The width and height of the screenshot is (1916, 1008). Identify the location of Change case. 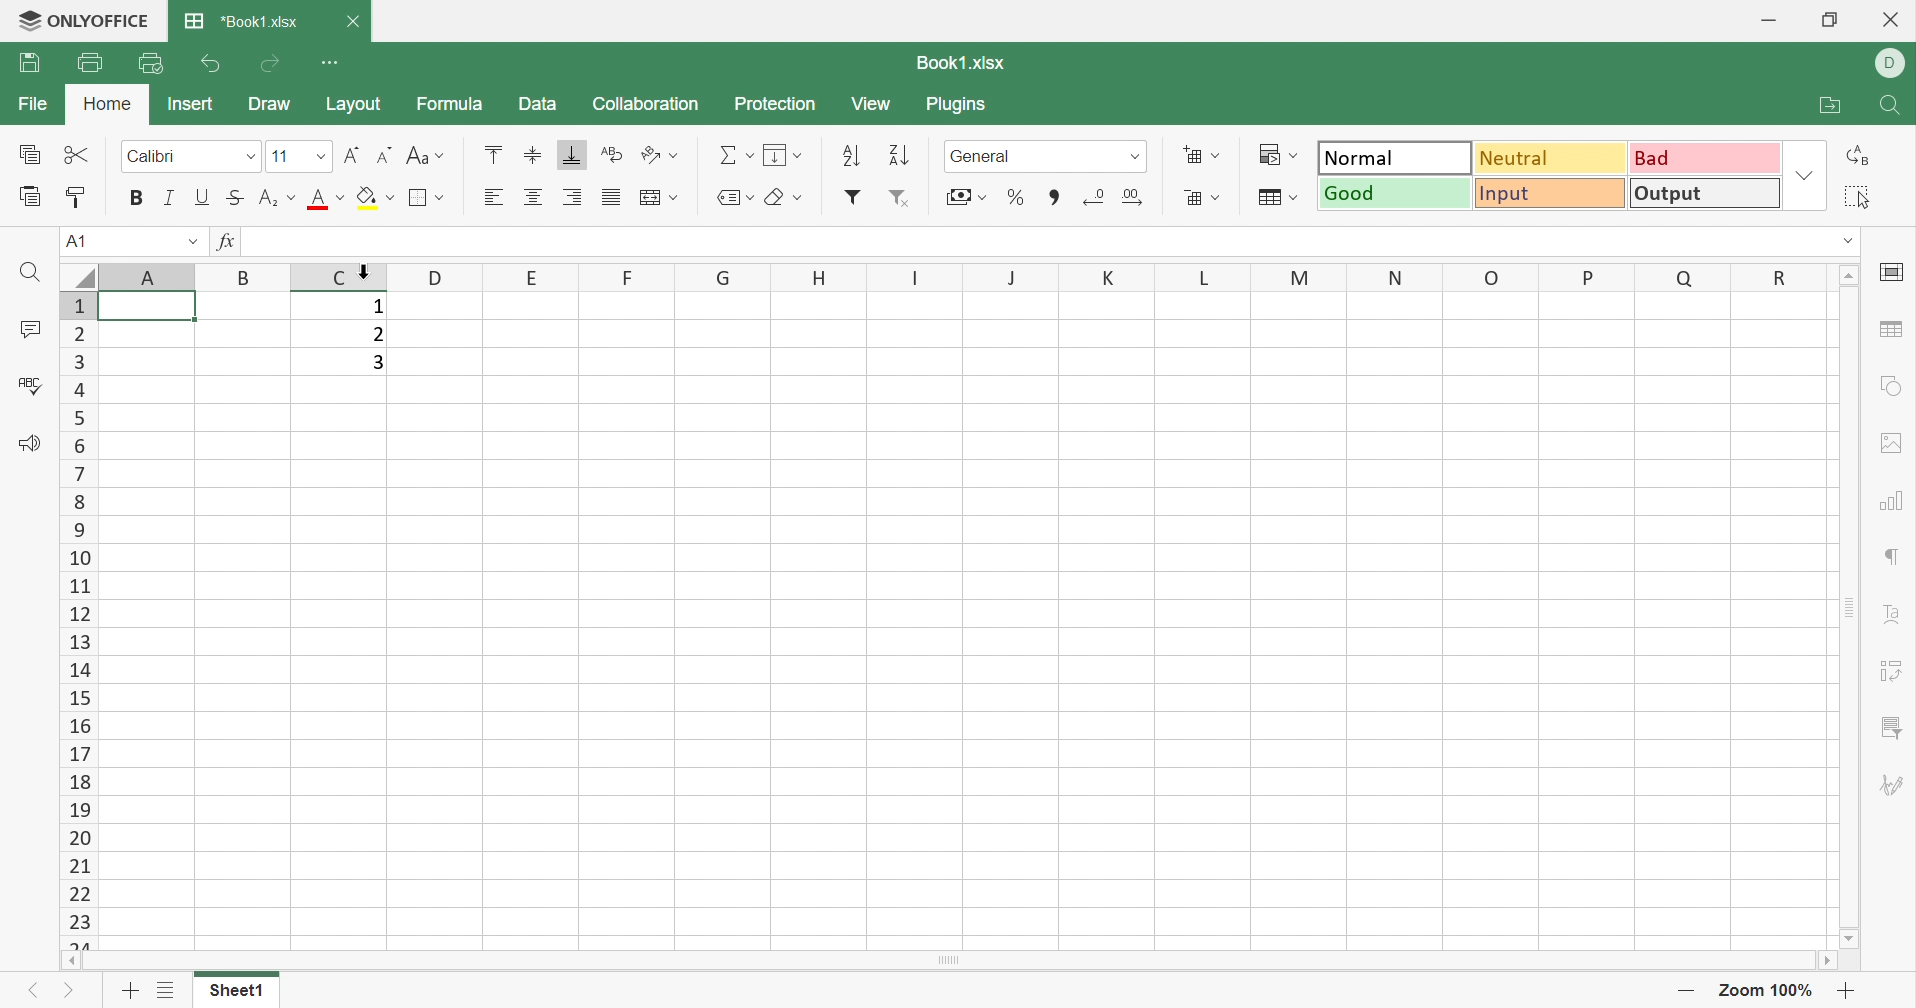
(414, 156).